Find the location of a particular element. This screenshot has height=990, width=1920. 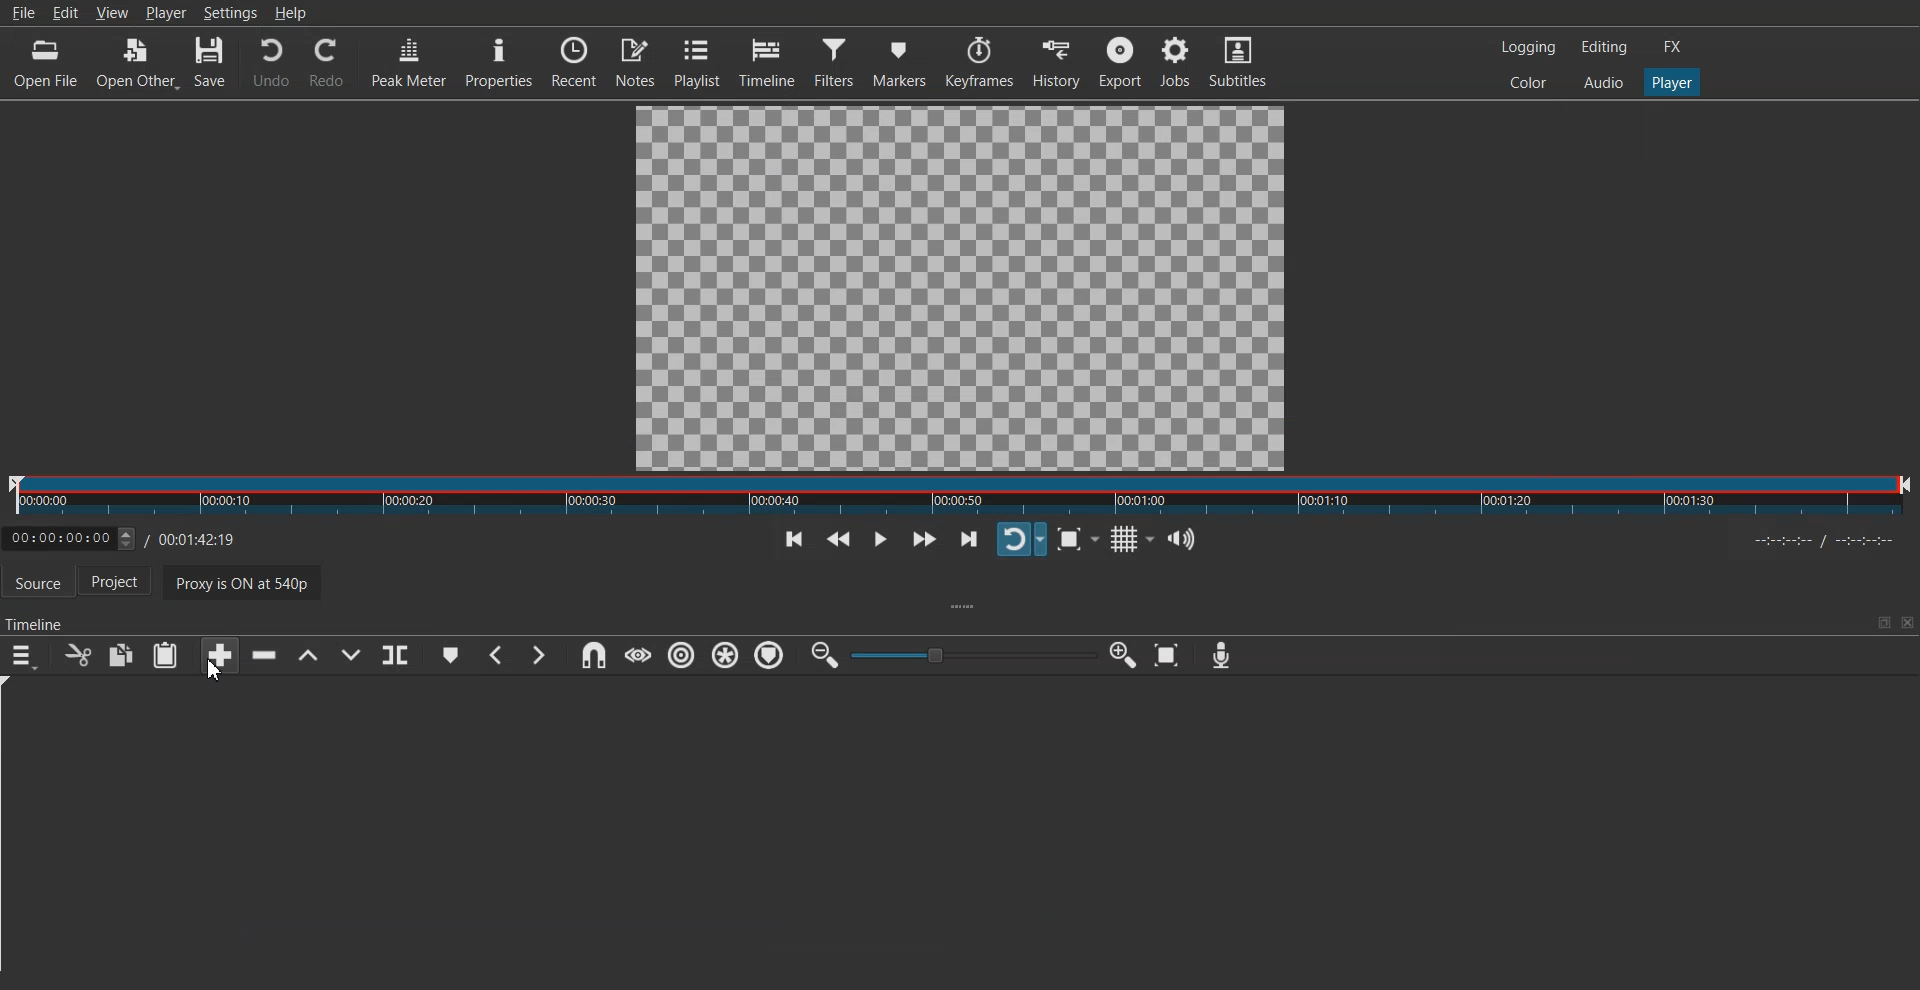

Lift is located at coordinates (307, 656).